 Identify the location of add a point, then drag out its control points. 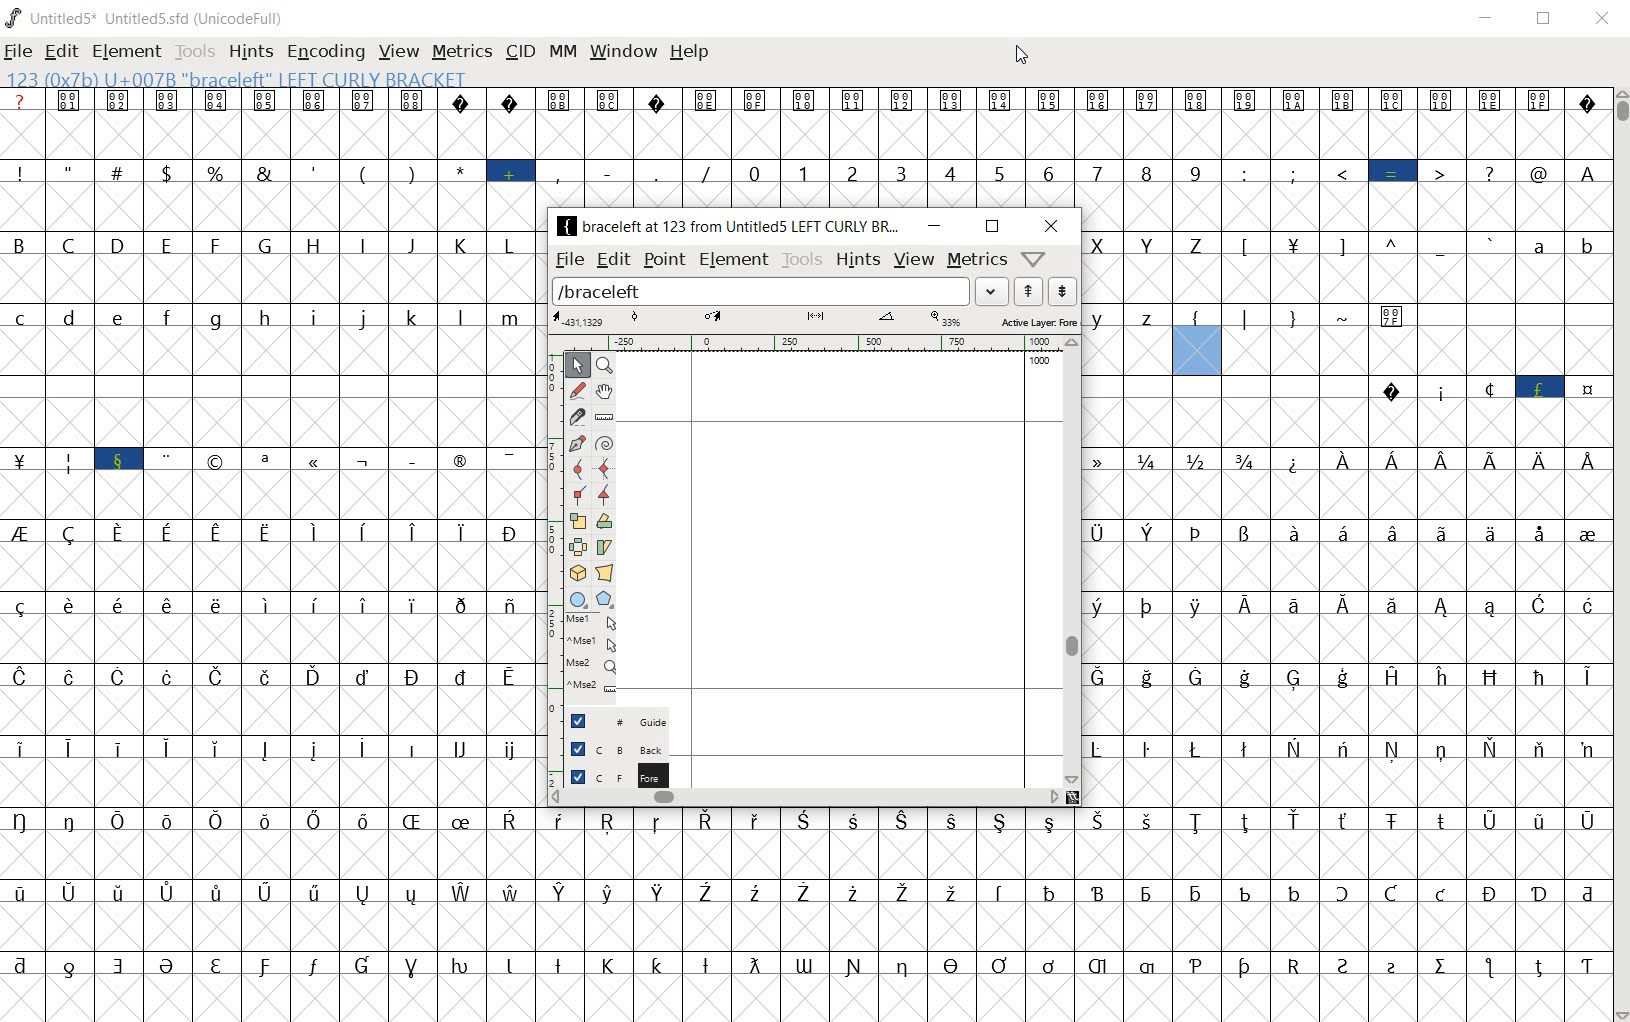
(573, 443).